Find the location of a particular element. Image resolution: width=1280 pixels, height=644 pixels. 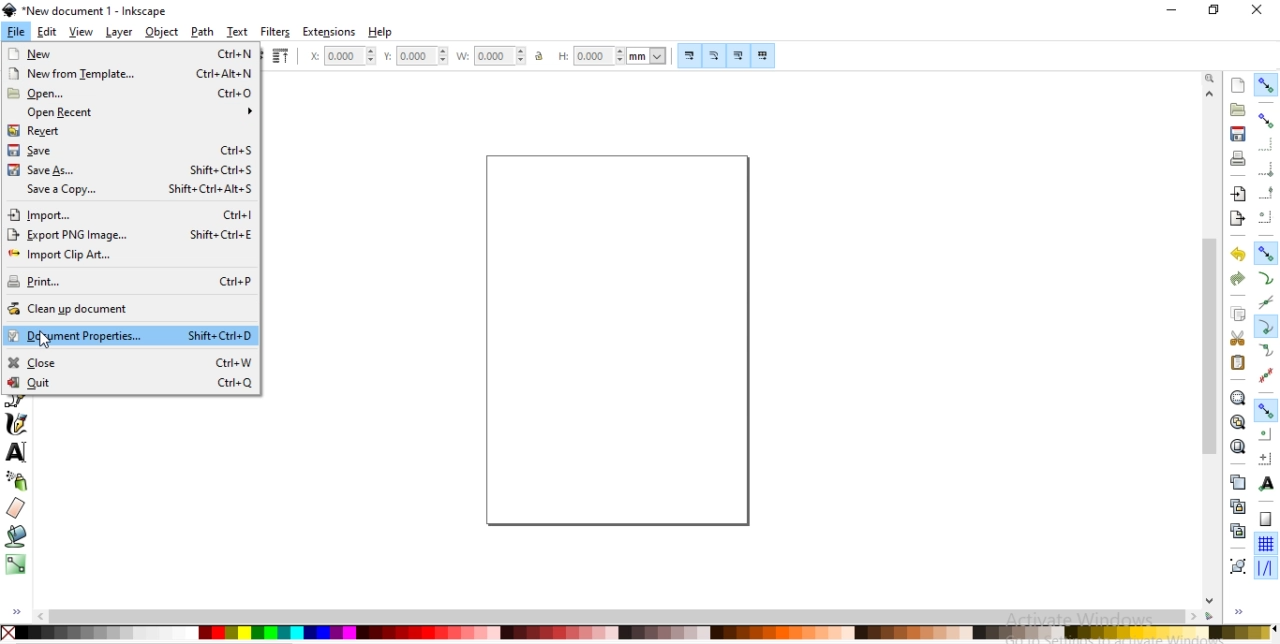

new is located at coordinates (131, 55).